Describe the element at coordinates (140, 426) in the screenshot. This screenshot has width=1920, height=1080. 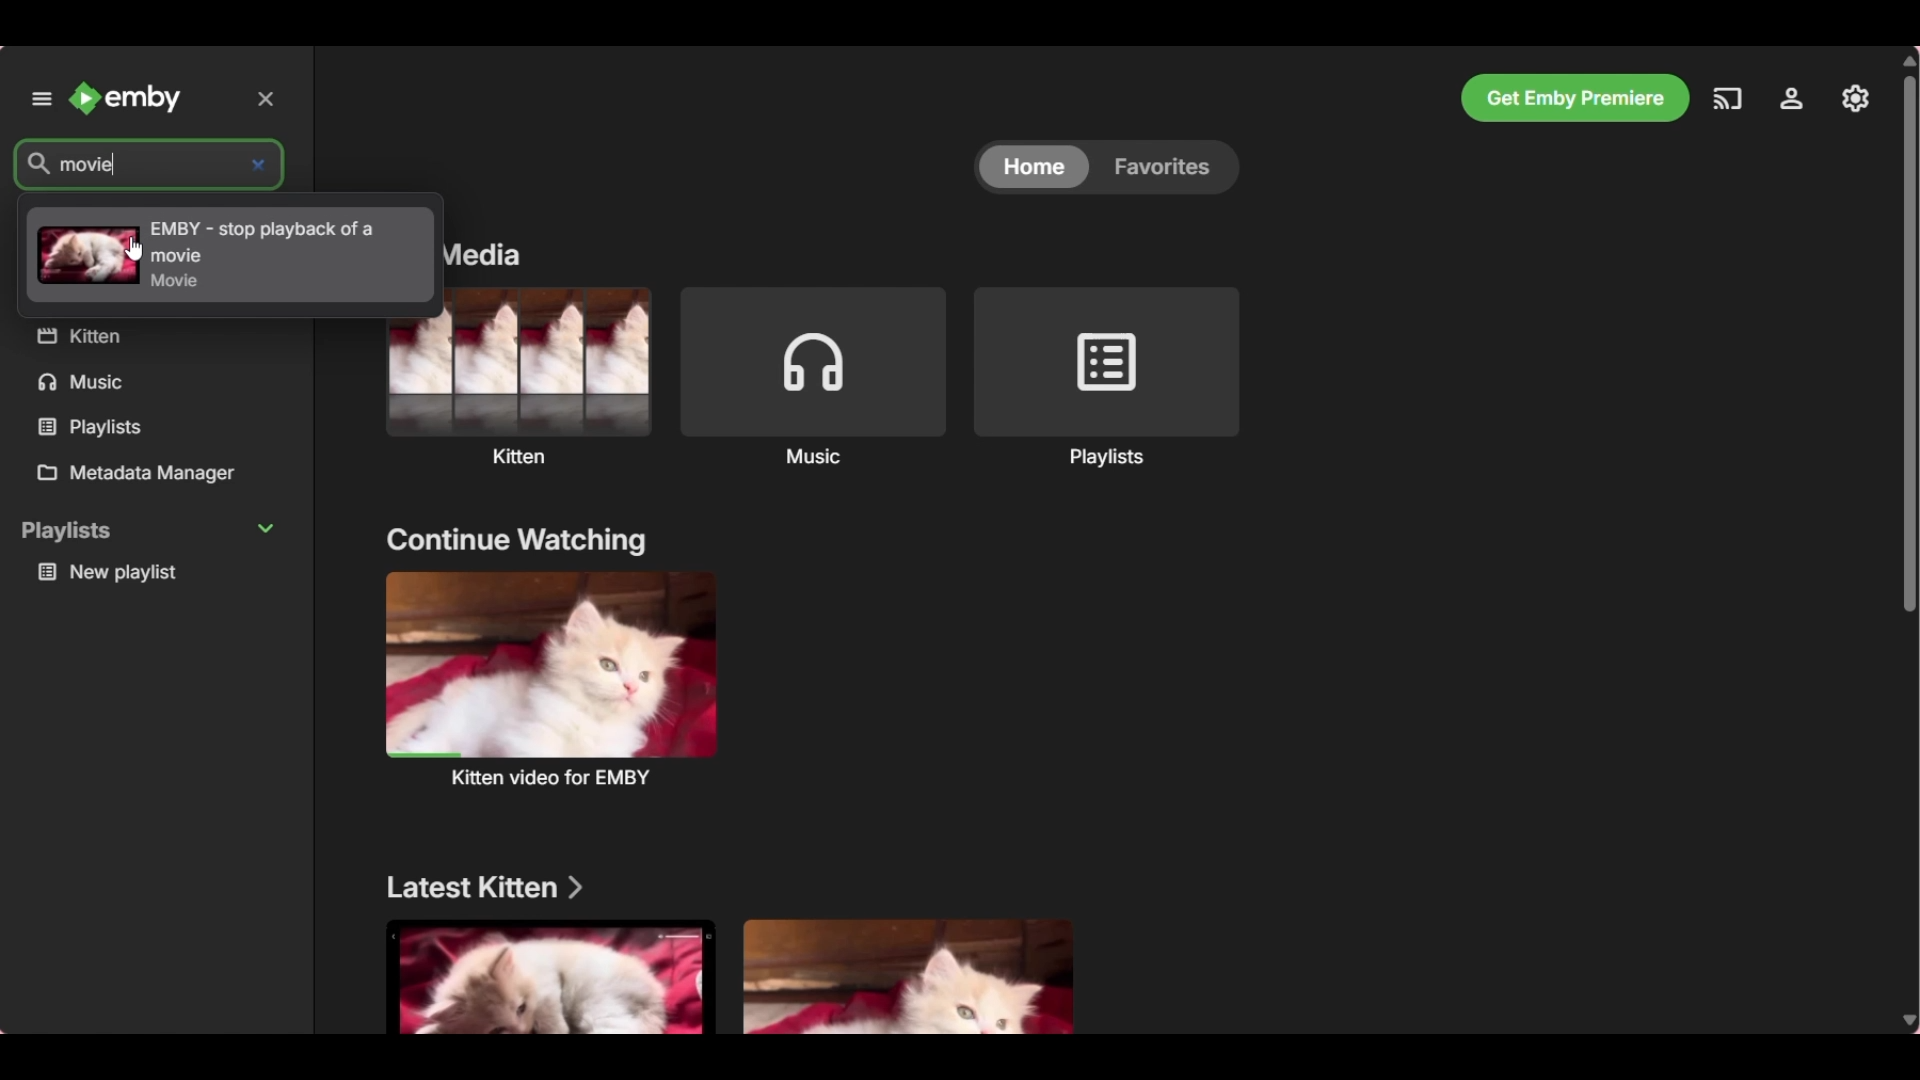
I see `playlists` at that location.